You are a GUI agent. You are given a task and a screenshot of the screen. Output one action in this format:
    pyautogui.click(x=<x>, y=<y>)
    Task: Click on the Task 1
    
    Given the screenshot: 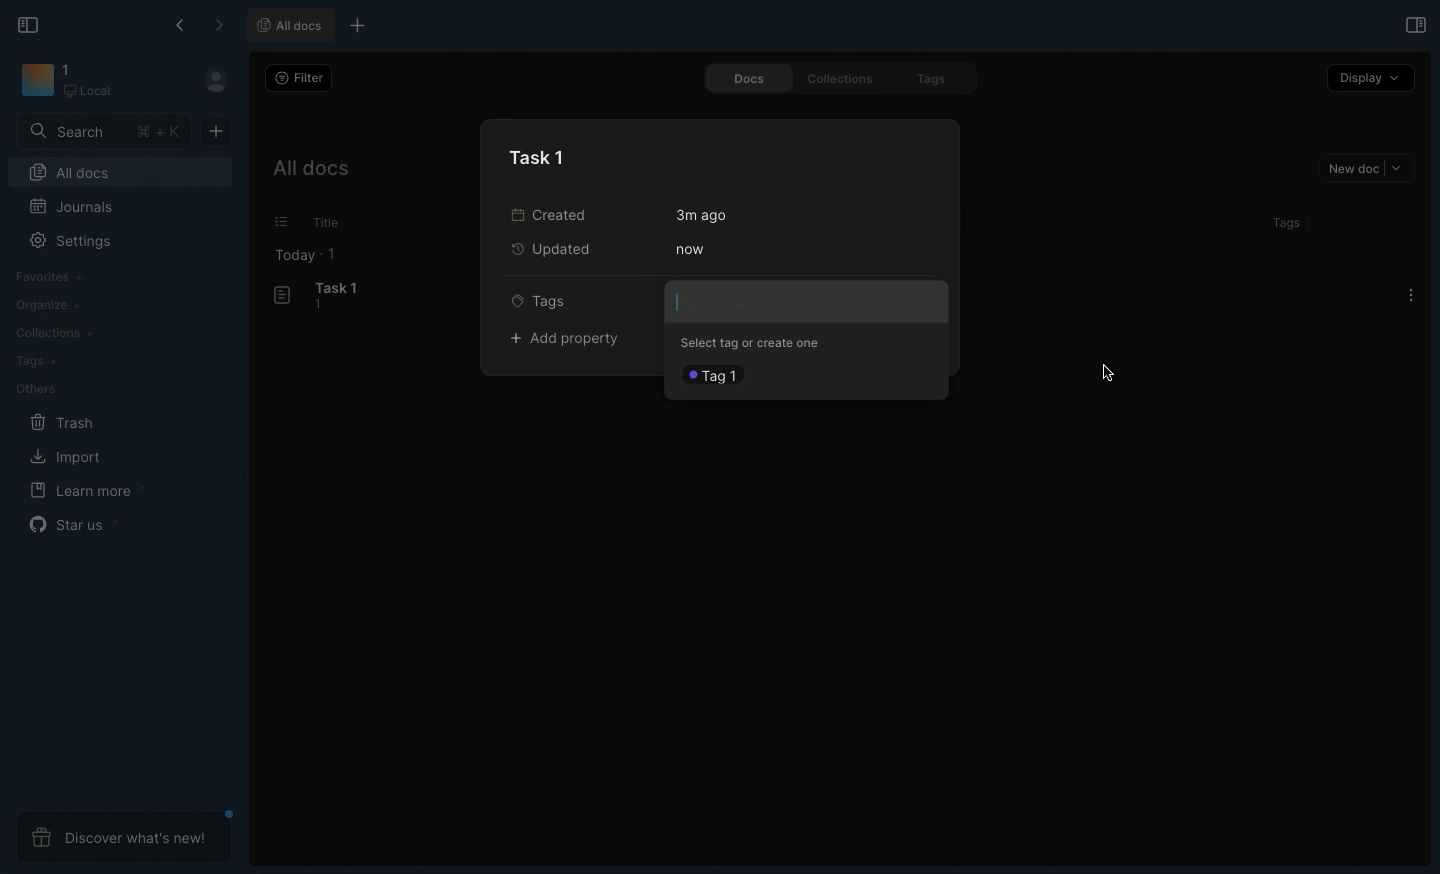 What is the action you would take?
    pyautogui.click(x=320, y=296)
    